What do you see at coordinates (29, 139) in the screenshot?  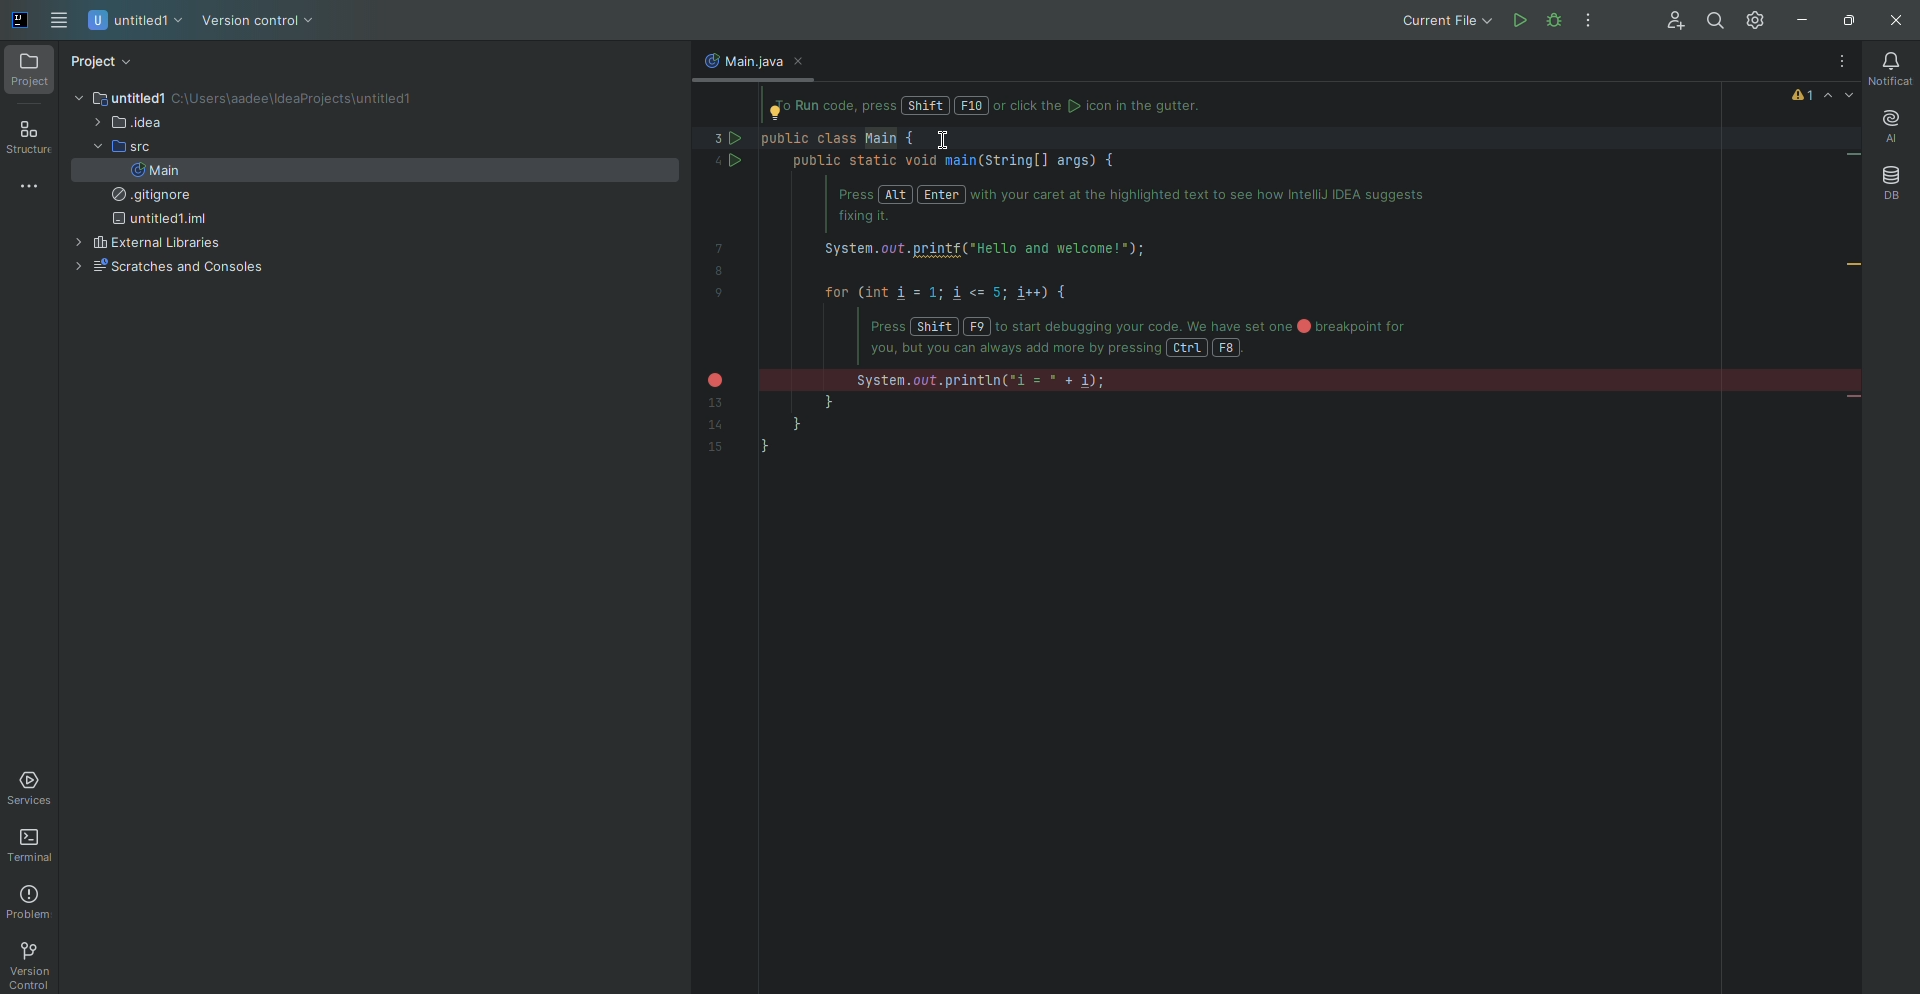 I see `Structure` at bounding box center [29, 139].